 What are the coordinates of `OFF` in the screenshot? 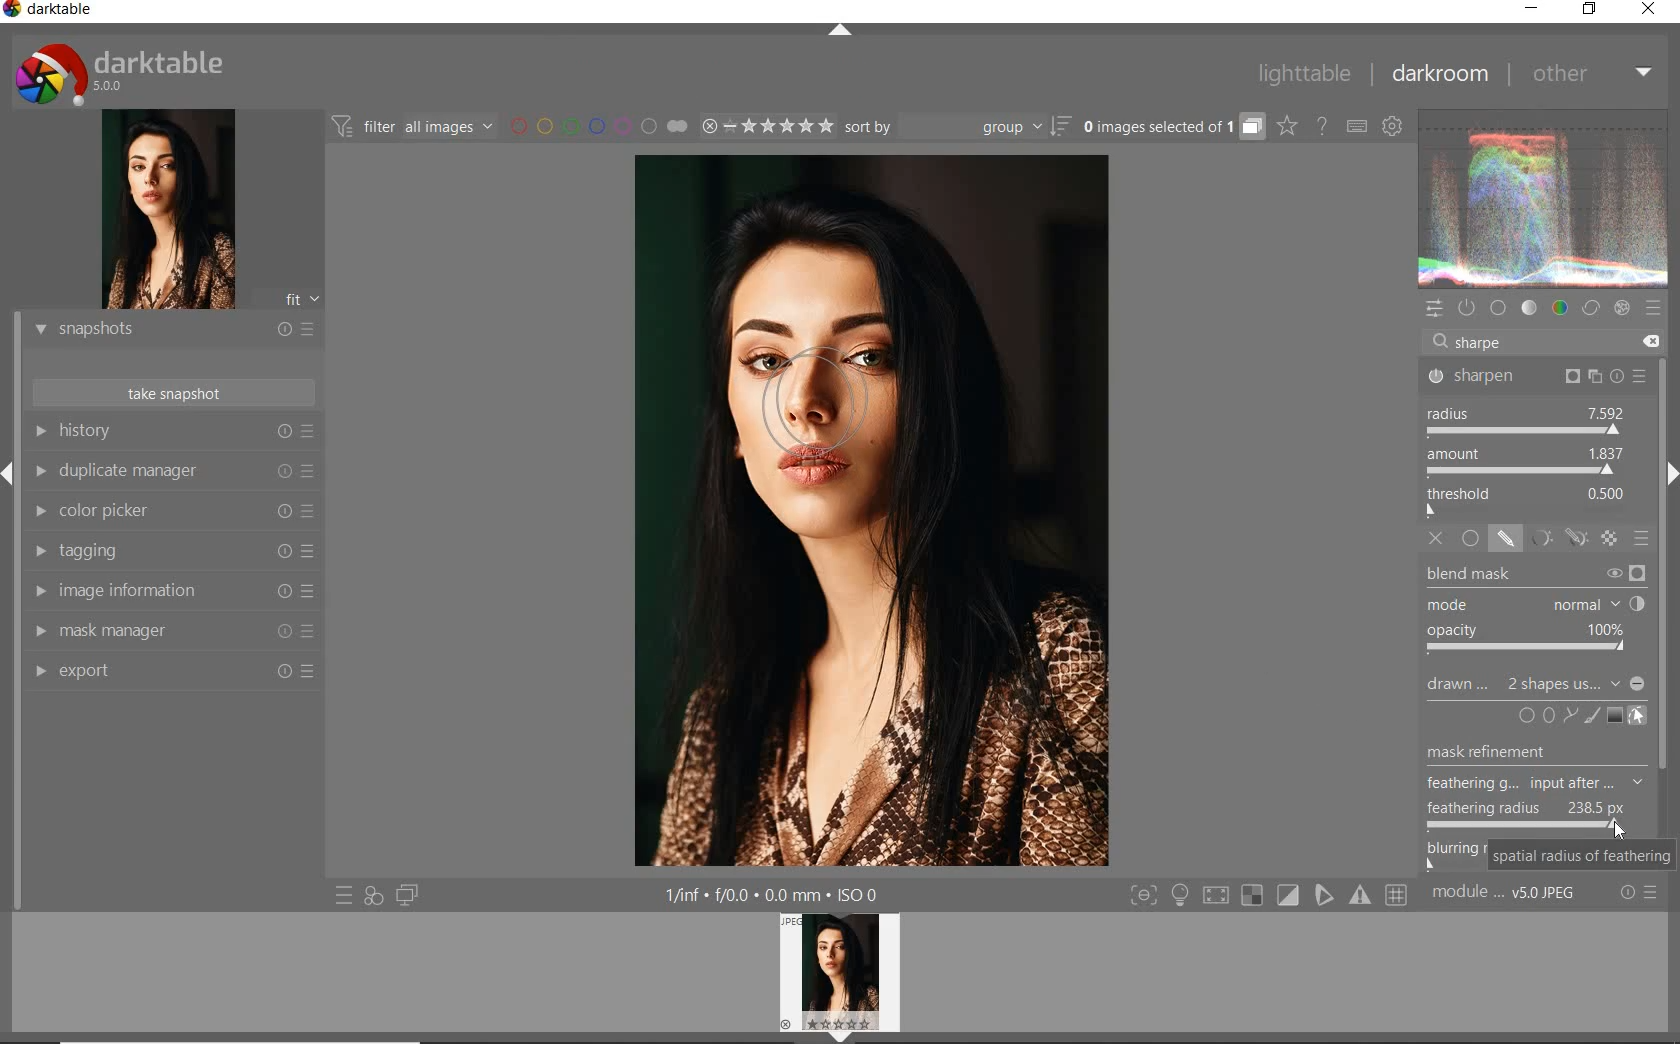 It's located at (1437, 538).